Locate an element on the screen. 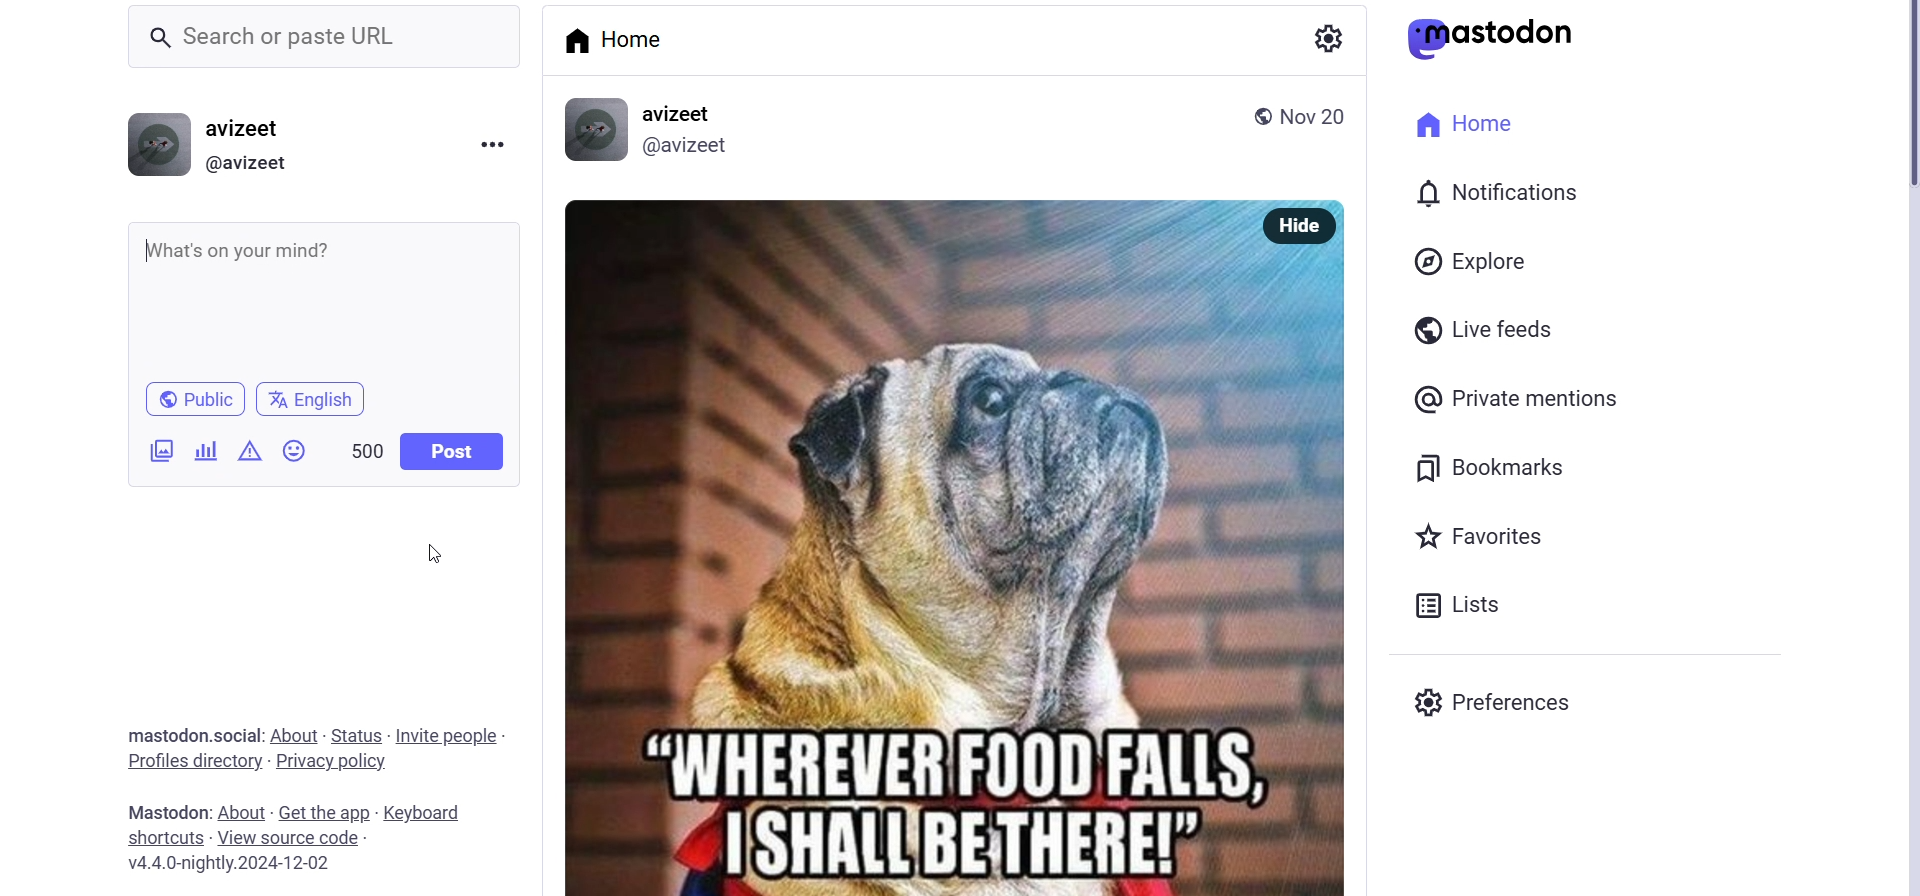  show settings is located at coordinates (1332, 39).